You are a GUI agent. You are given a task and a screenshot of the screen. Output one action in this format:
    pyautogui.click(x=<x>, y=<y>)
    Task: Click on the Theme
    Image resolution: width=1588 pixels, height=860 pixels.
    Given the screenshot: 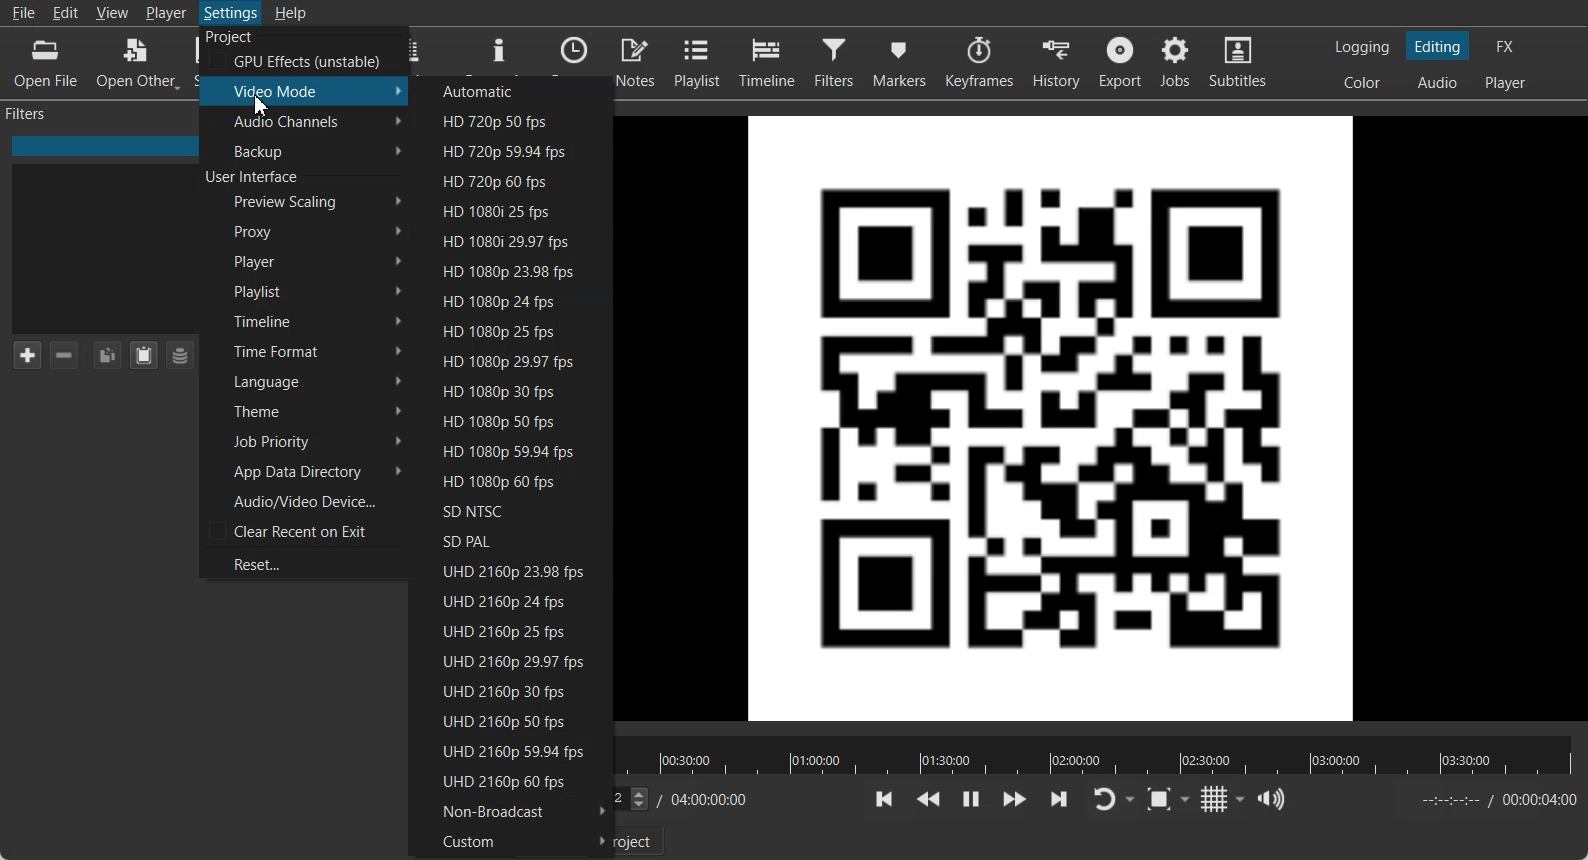 What is the action you would take?
    pyautogui.click(x=302, y=410)
    